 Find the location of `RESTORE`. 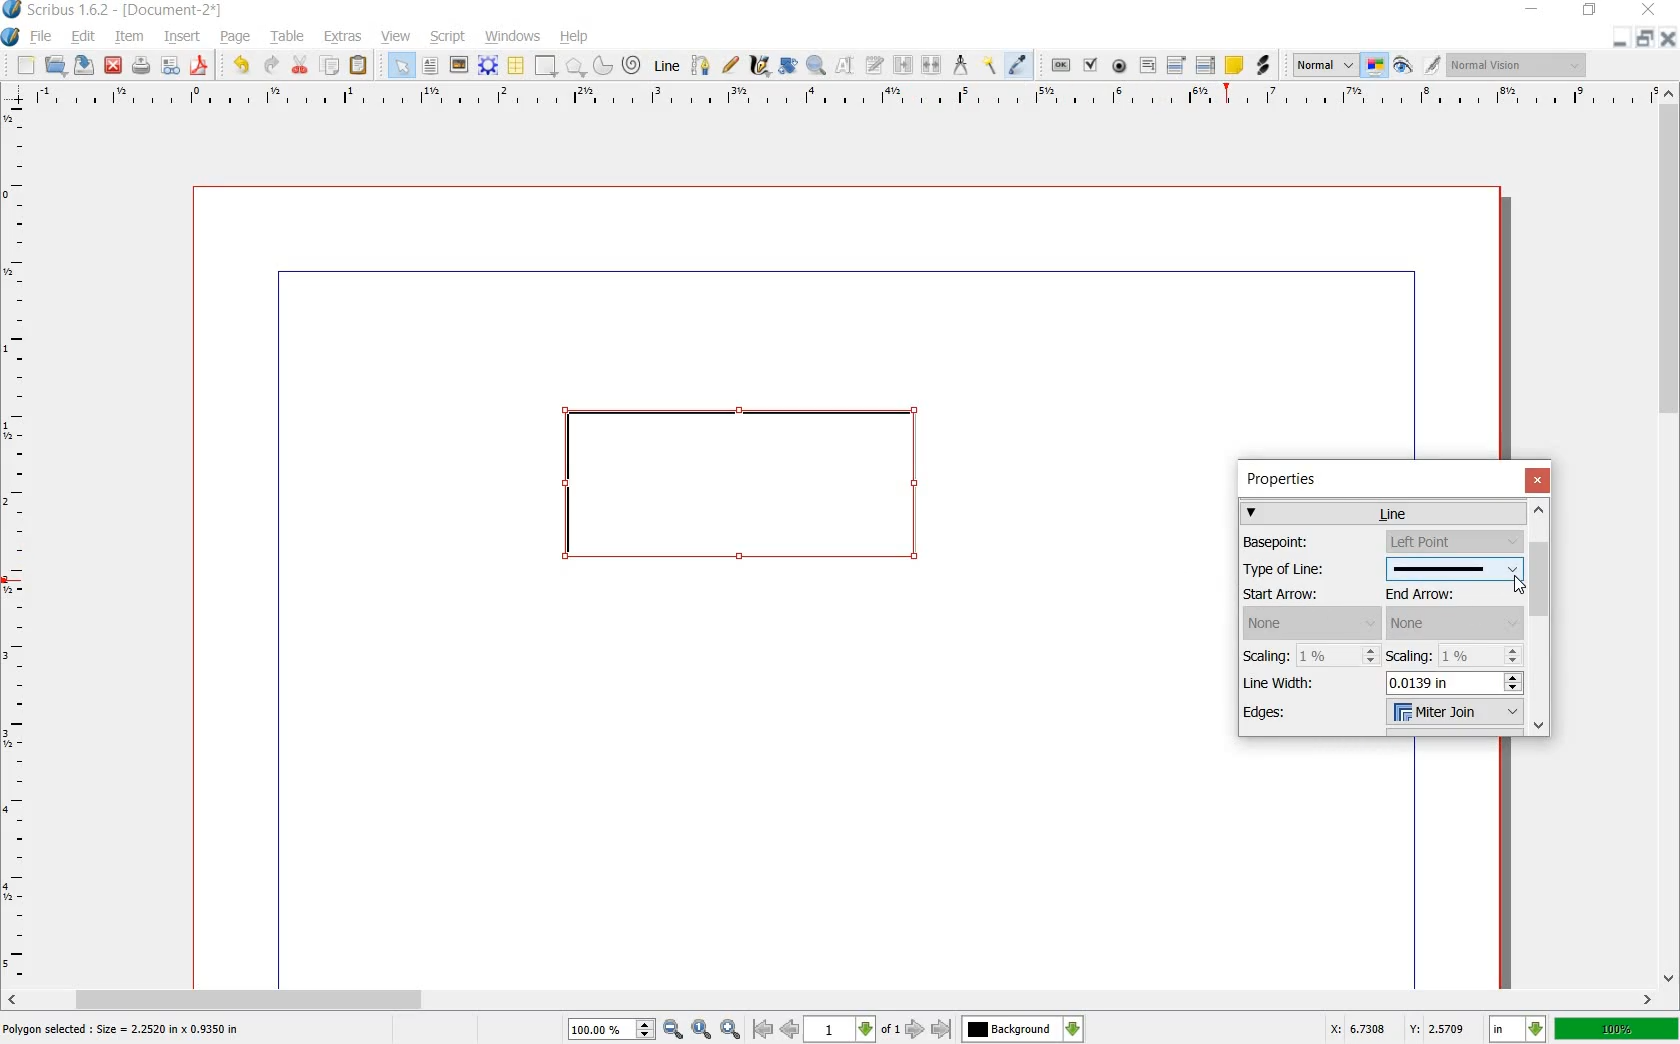

RESTORE is located at coordinates (1588, 13).